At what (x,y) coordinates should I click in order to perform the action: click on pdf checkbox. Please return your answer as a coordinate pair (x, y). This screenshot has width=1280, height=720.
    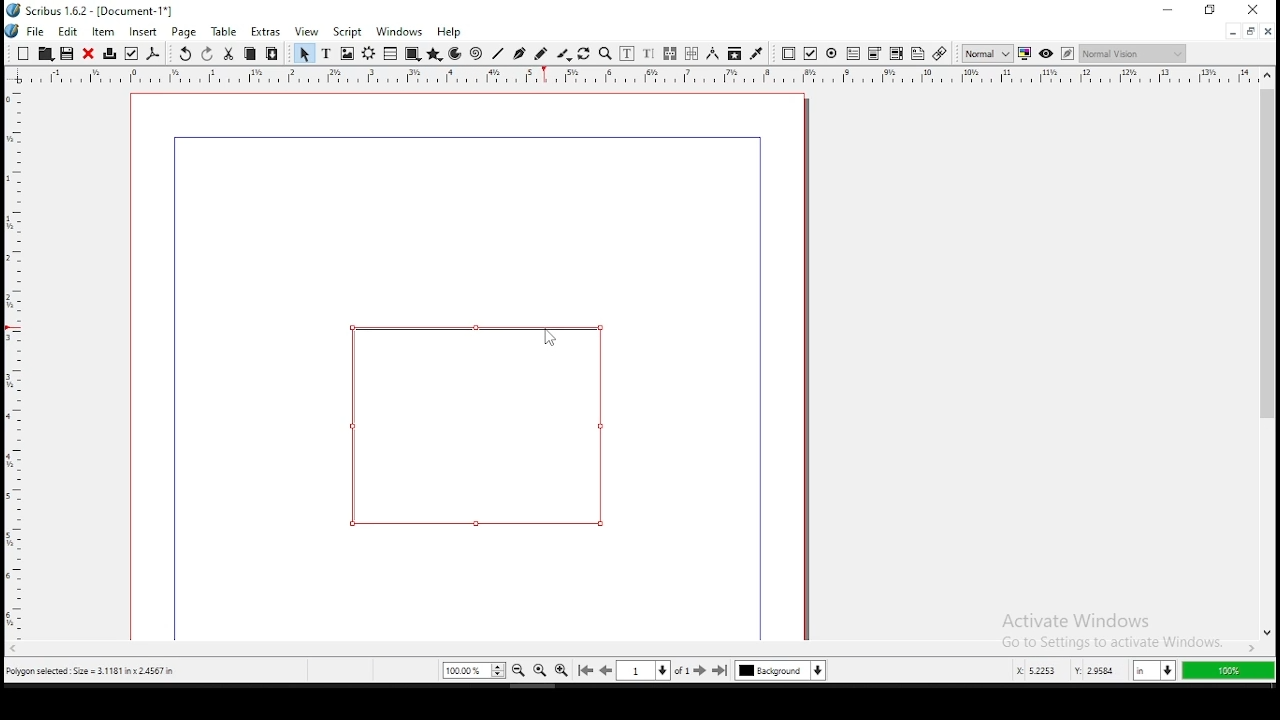
    Looking at the image, I should click on (810, 54).